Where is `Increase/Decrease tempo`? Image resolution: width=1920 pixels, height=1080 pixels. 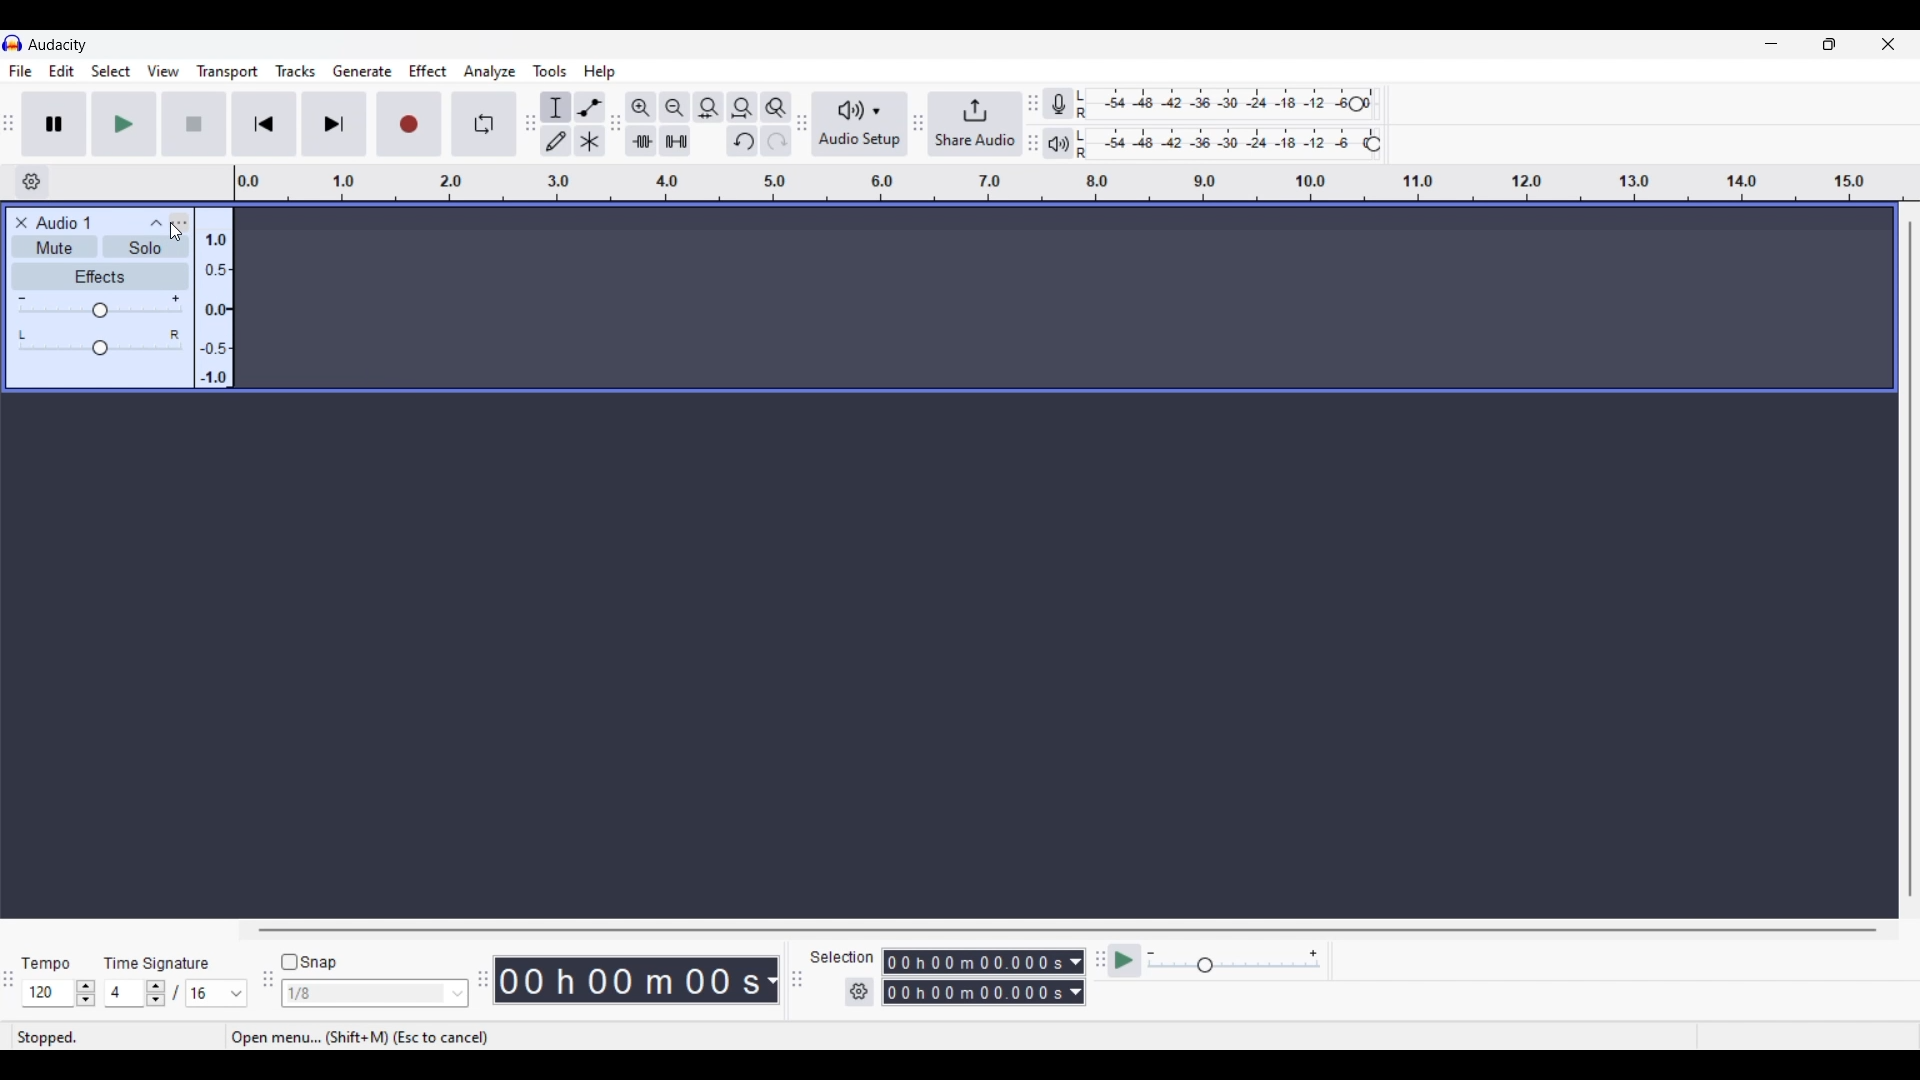 Increase/Decrease tempo is located at coordinates (86, 993).